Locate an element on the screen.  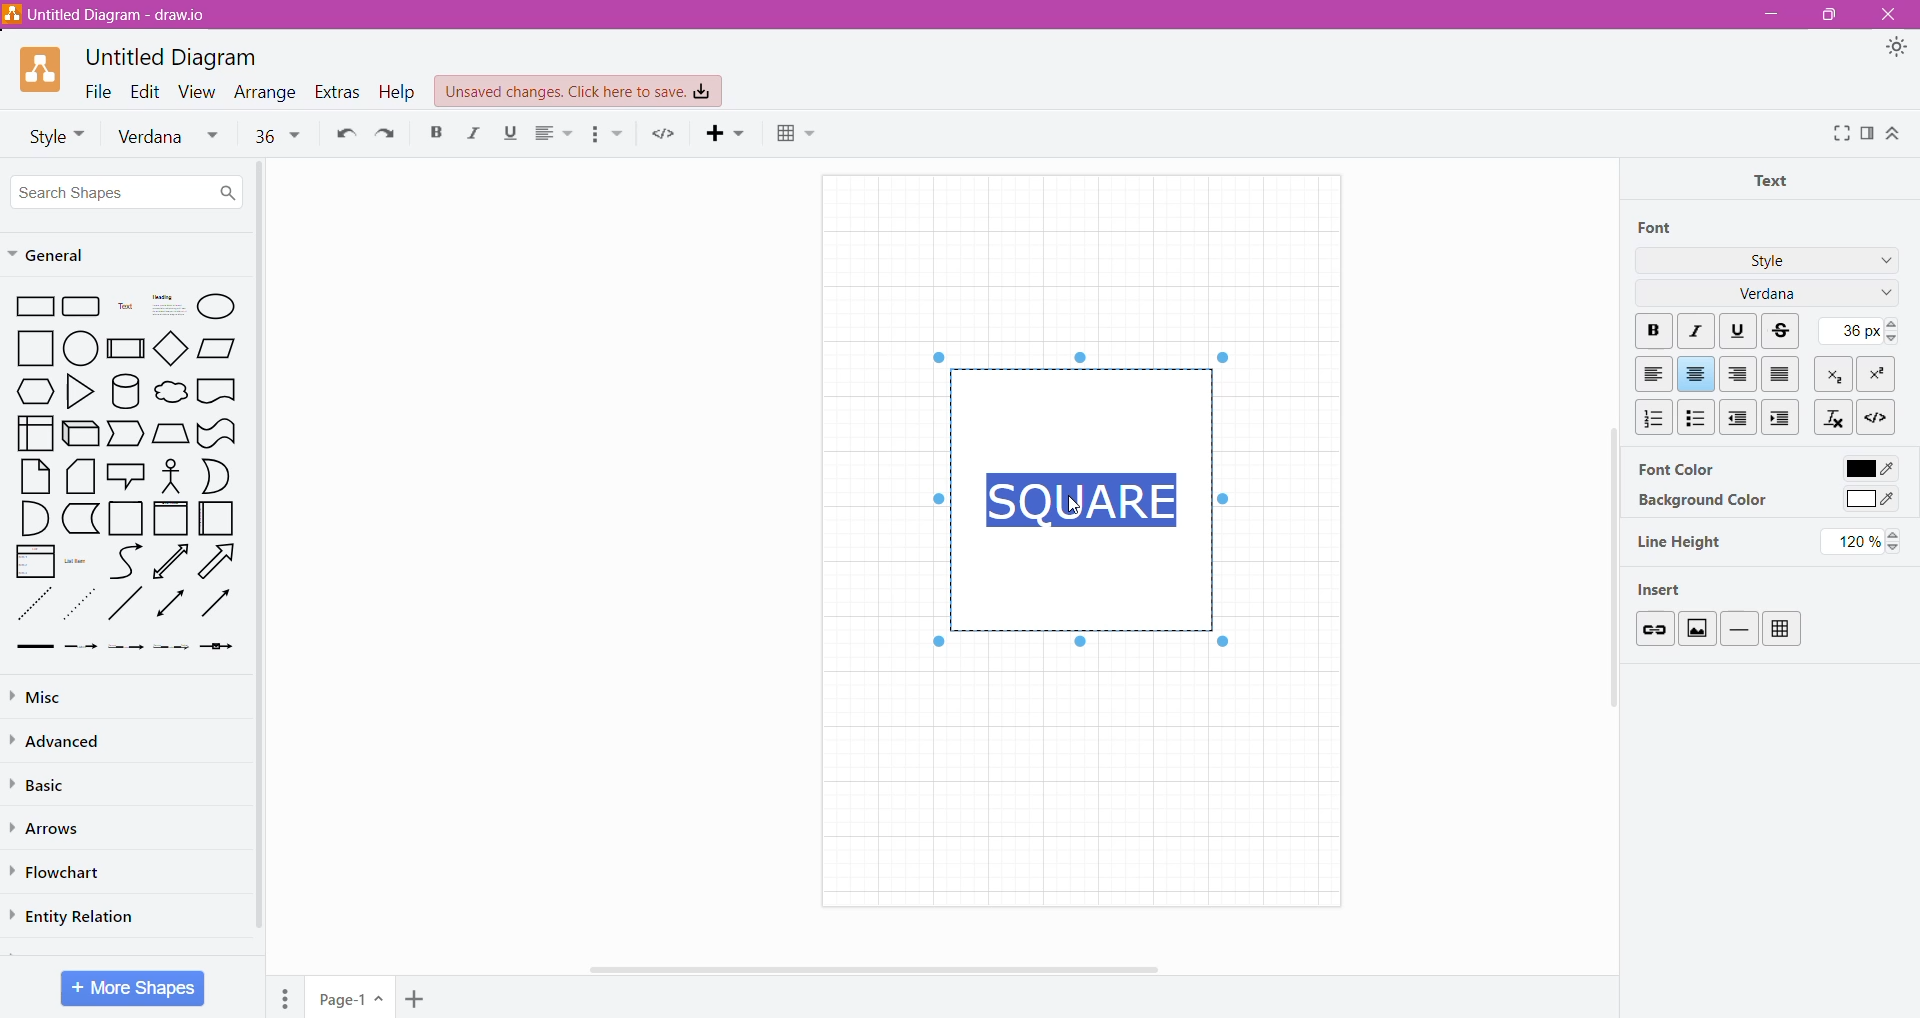
Half Circle  is located at coordinates (217, 476).